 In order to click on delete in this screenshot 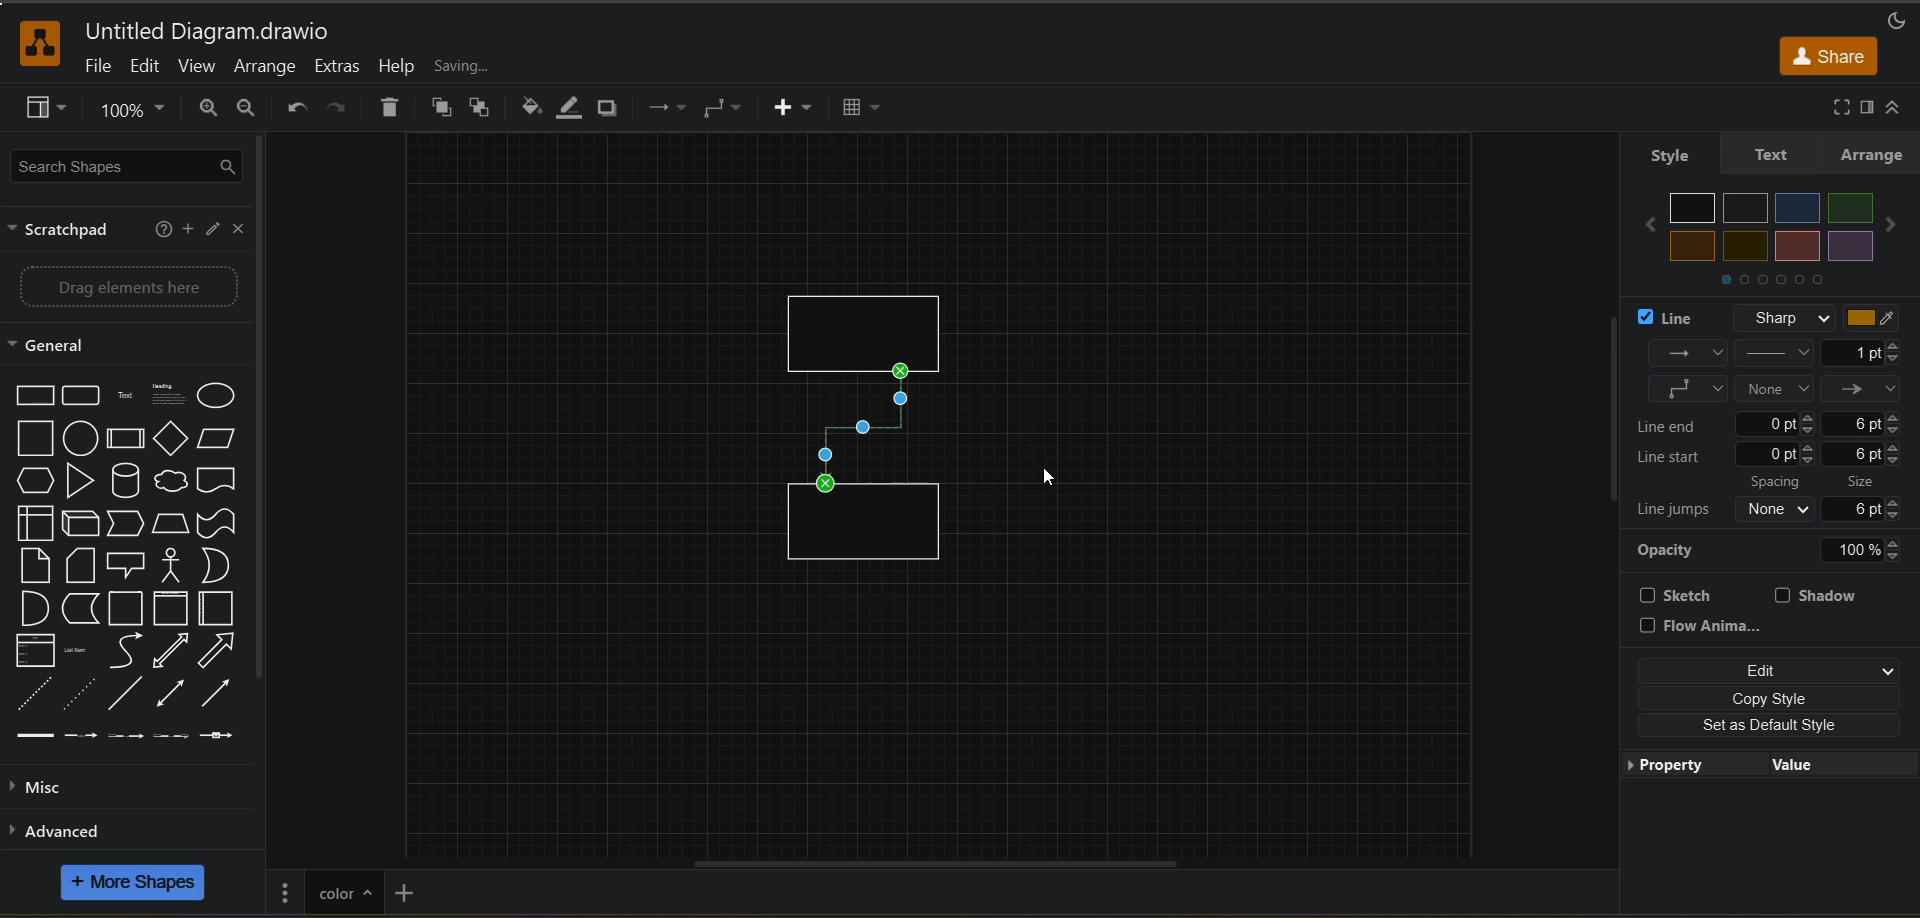, I will do `click(394, 110)`.